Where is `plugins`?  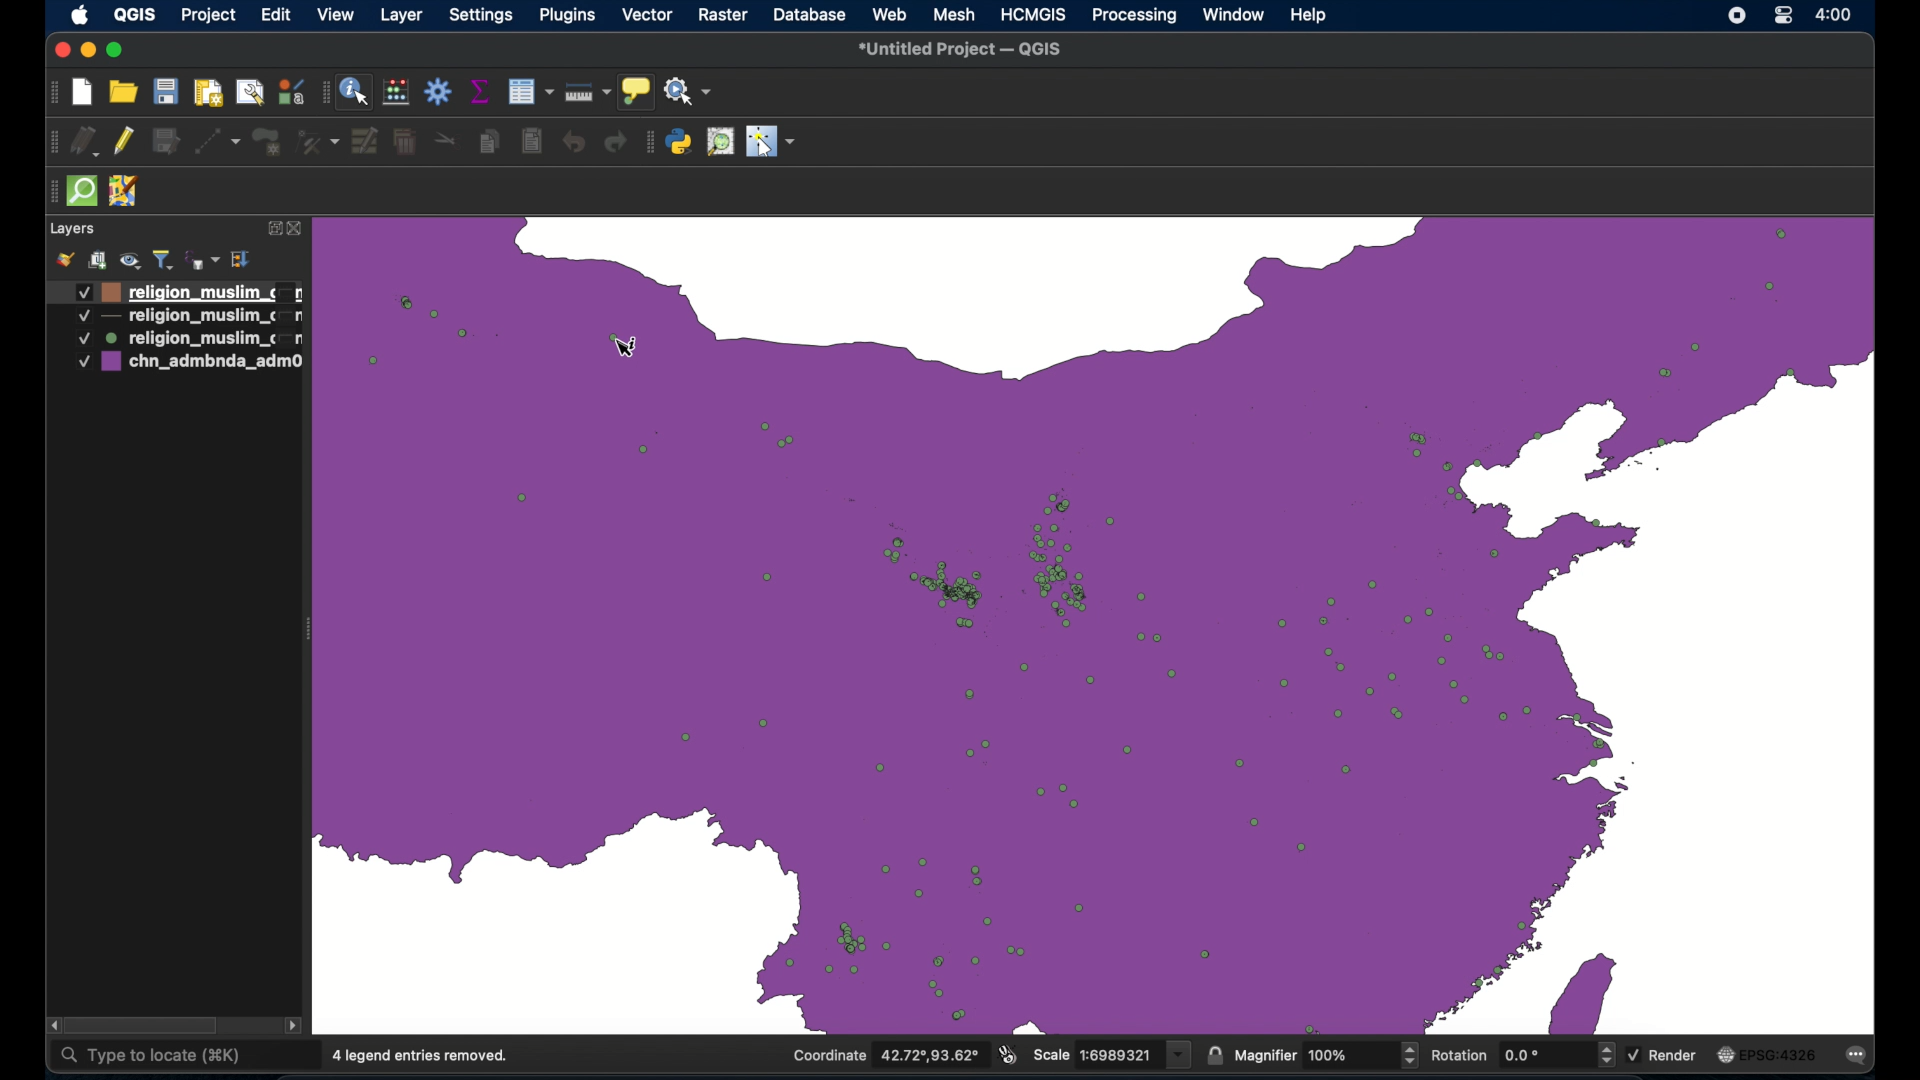 plugins is located at coordinates (566, 15).